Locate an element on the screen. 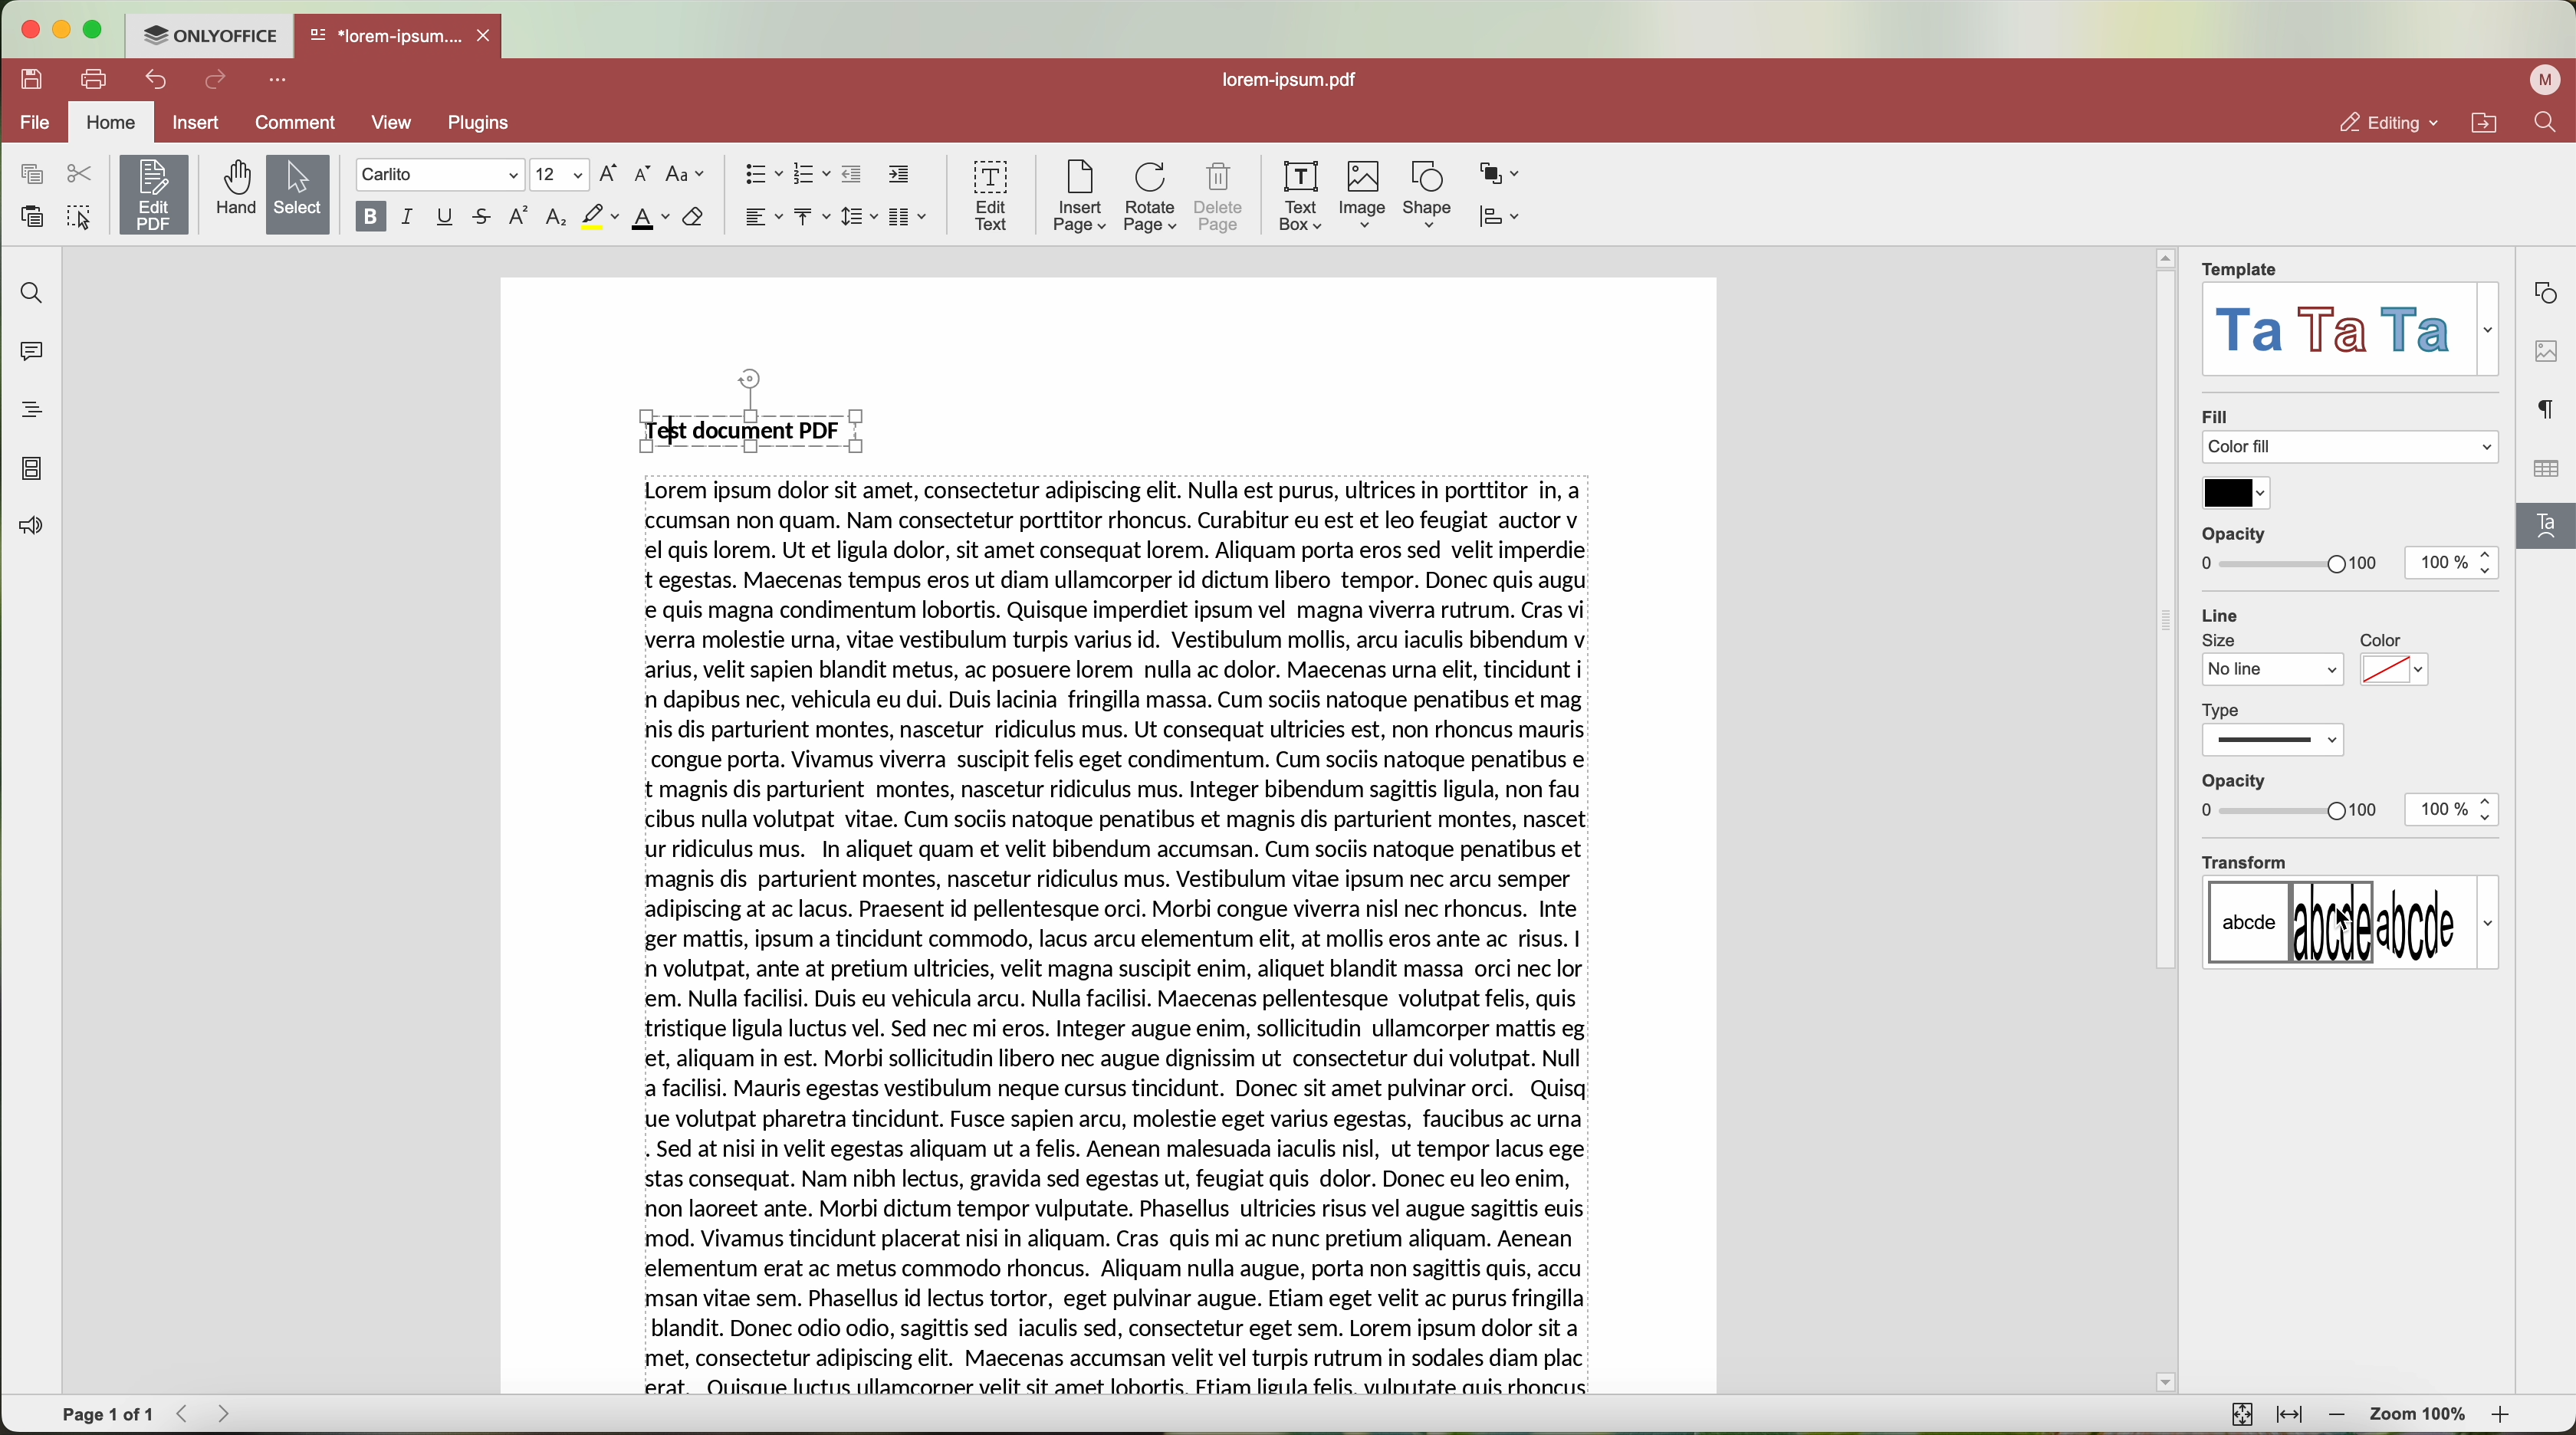 Image resolution: width=2576 pixels, height=1435 pixels. 100% is located at coordinates (2453, 811).